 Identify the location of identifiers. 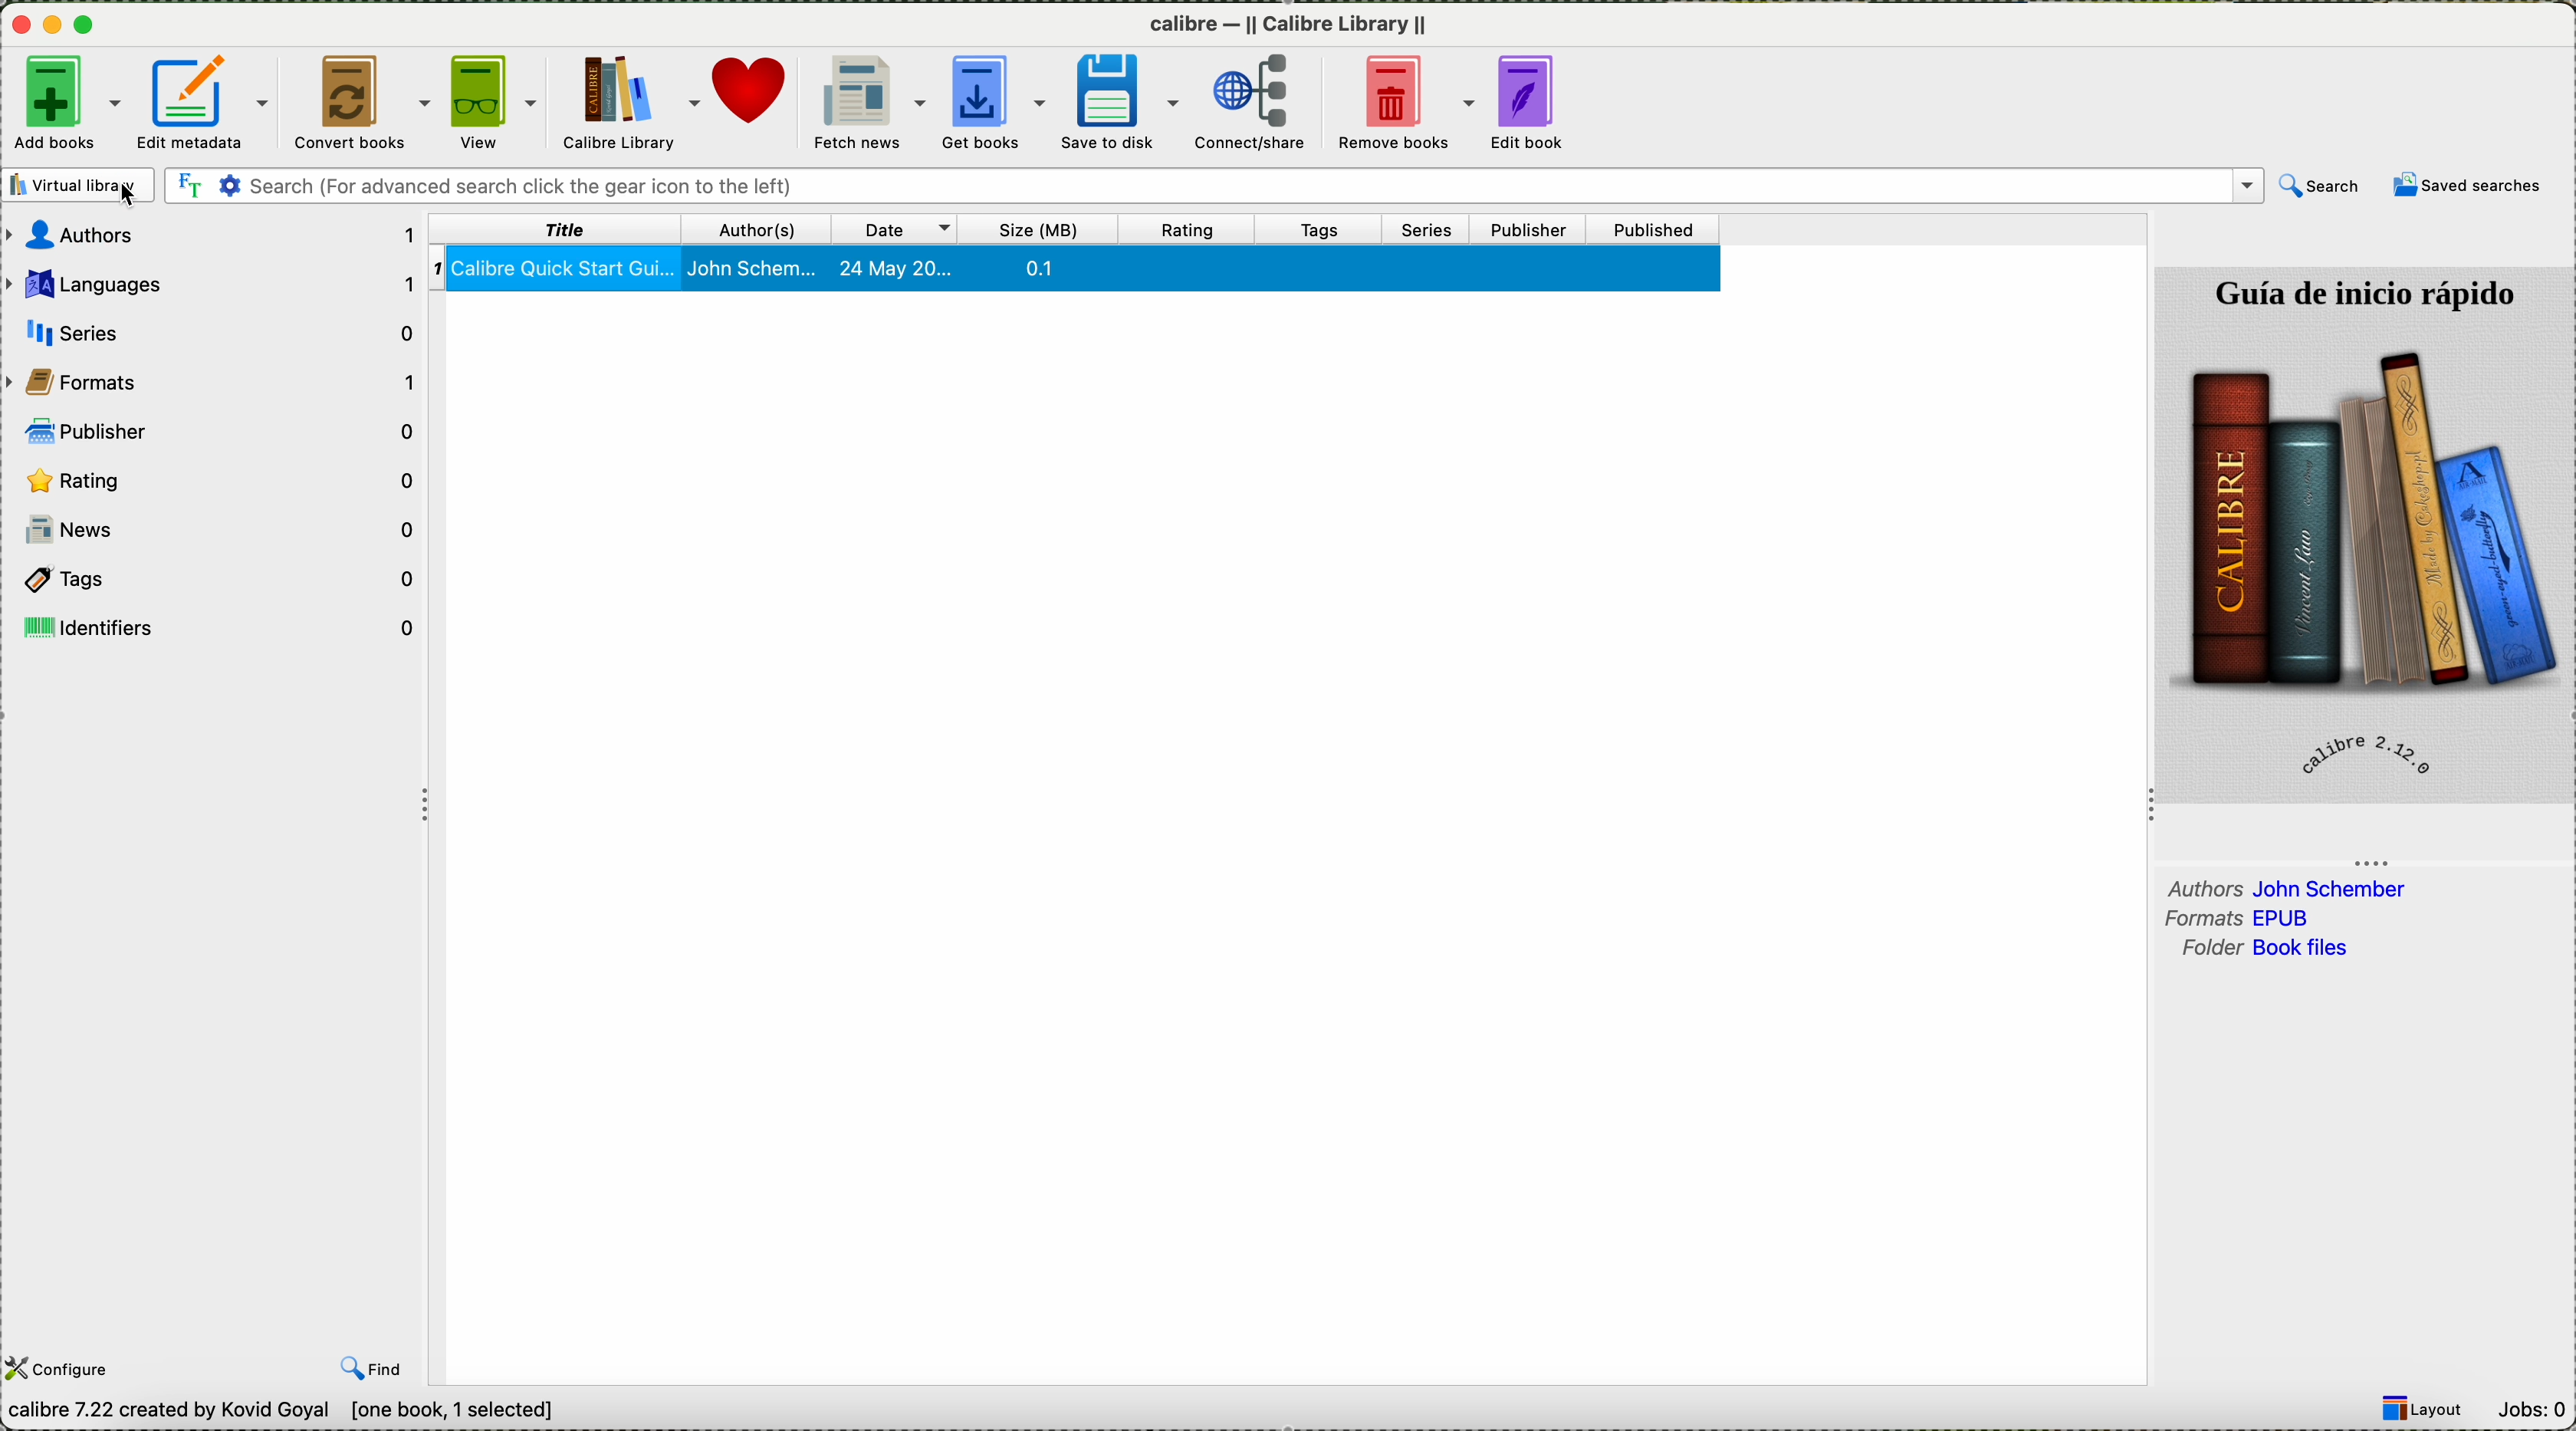
(222, 625).